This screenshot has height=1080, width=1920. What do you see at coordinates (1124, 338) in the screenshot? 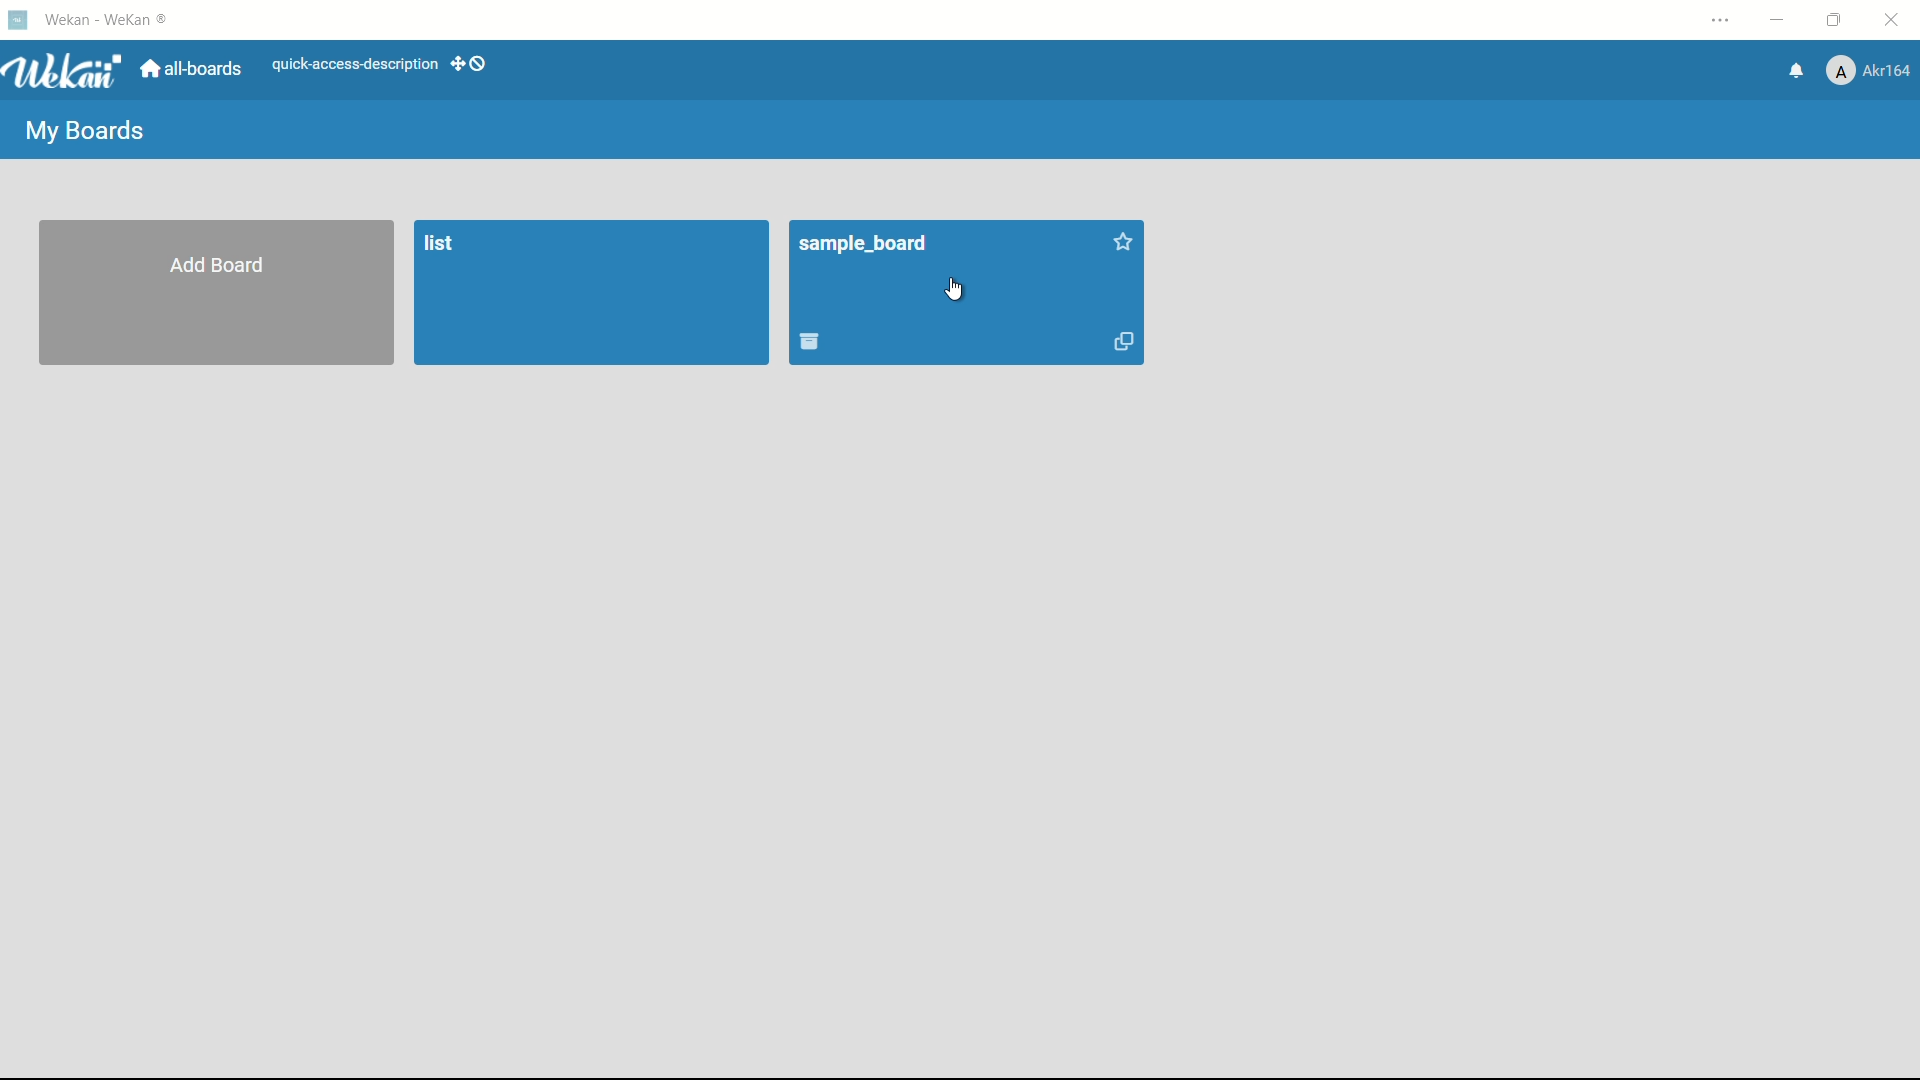
I see `duplicate board` at bounding box center [1124, 338].